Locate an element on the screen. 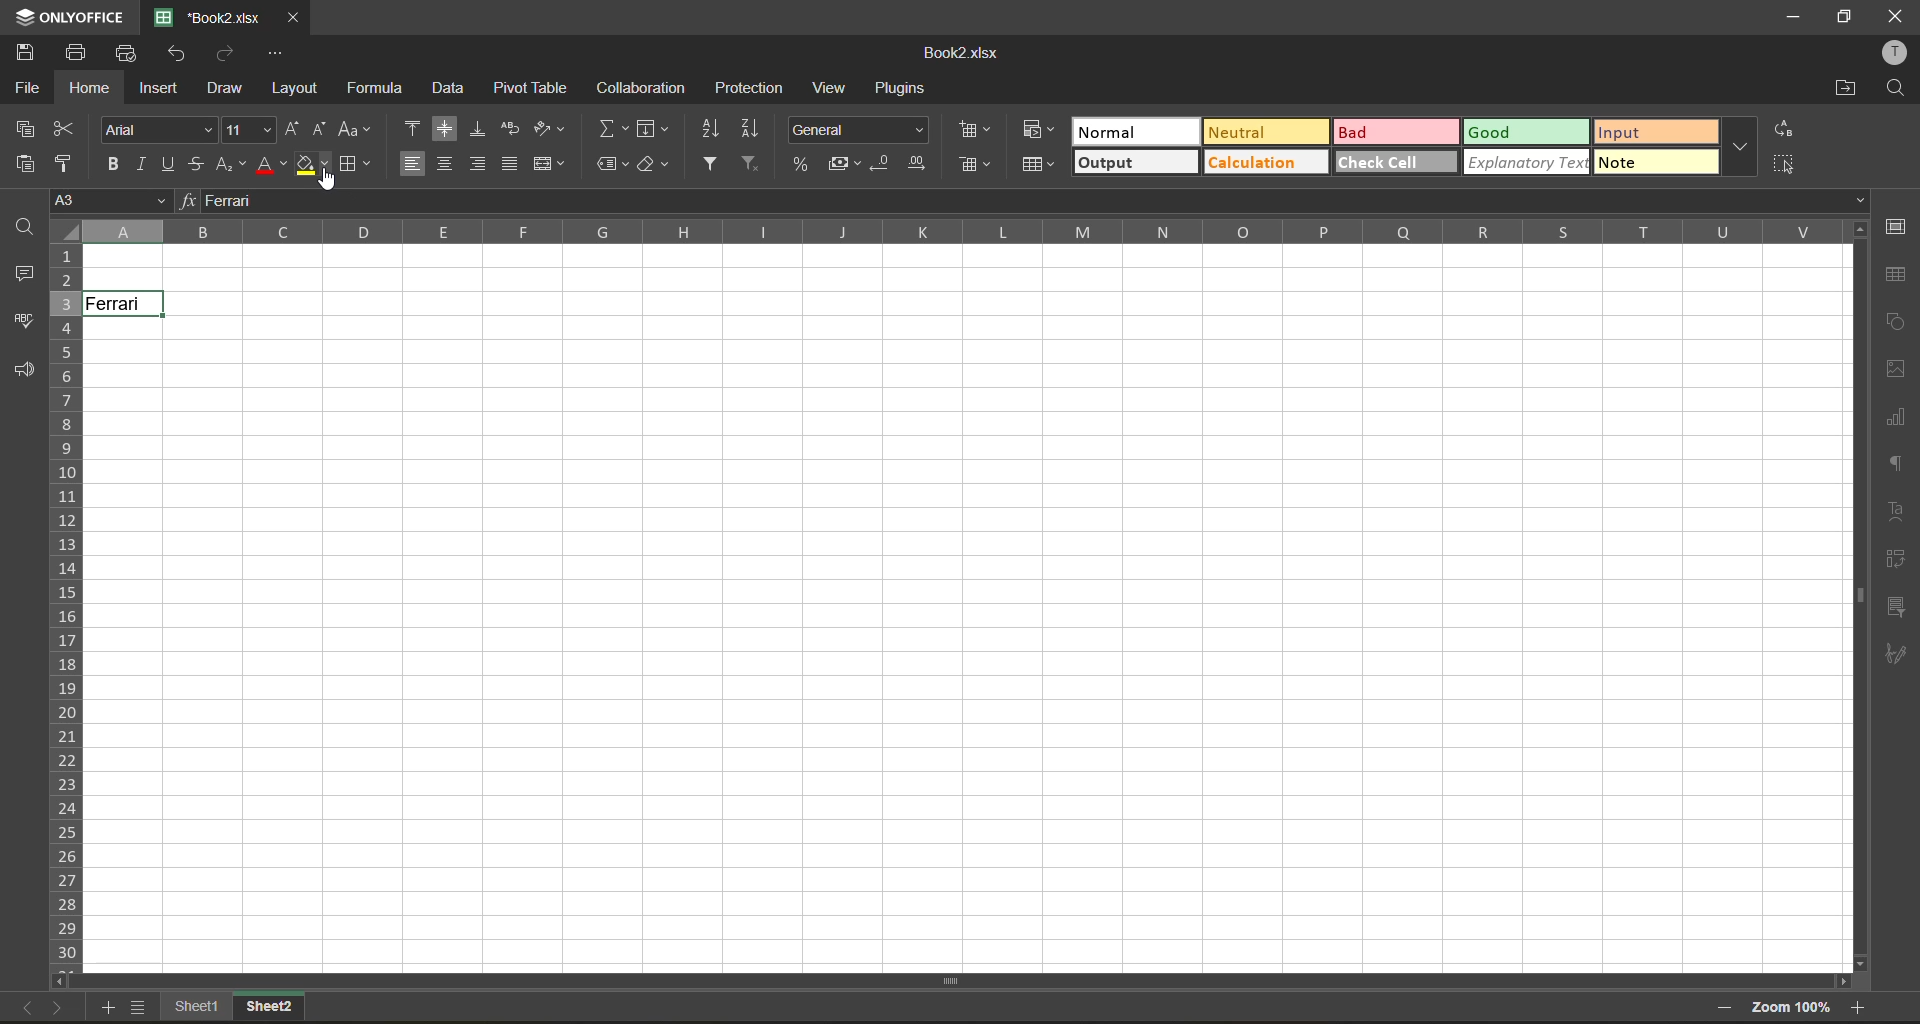 This screenshot has height=1024, width=1920. borders is located at coordinates (357, 163).